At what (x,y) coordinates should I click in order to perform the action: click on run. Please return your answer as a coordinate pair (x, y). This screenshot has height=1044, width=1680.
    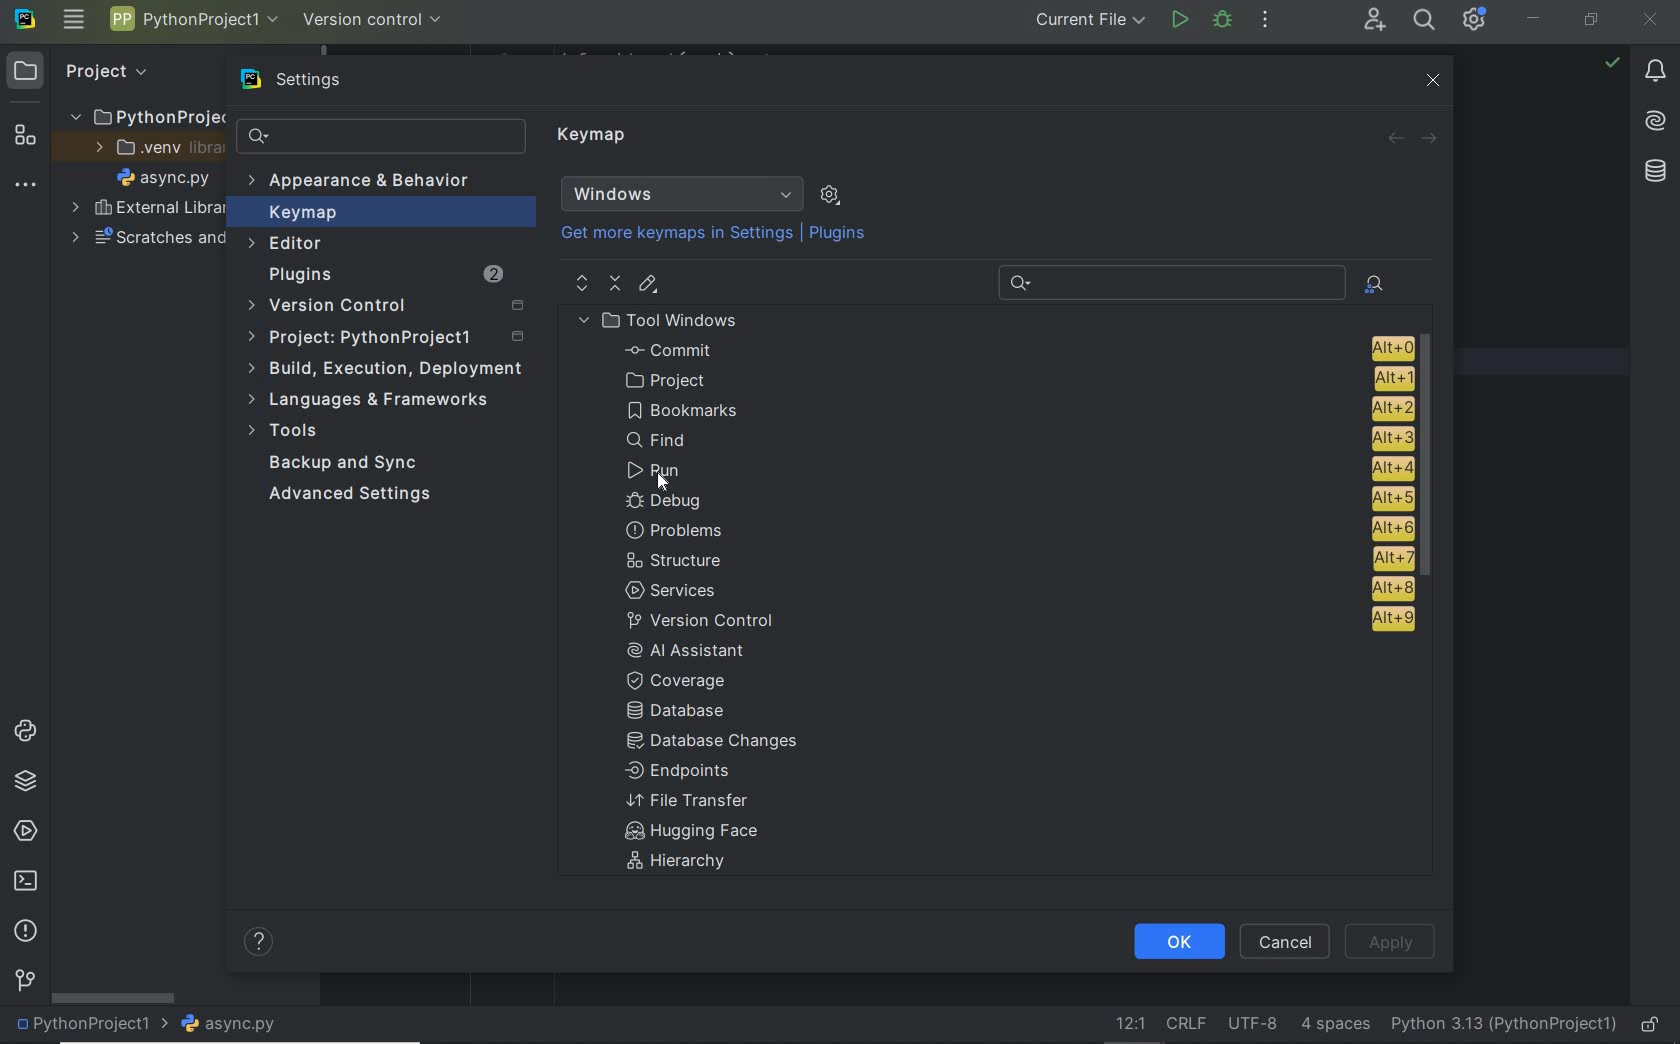
    Looking at the image, I should click on (1179, 22).